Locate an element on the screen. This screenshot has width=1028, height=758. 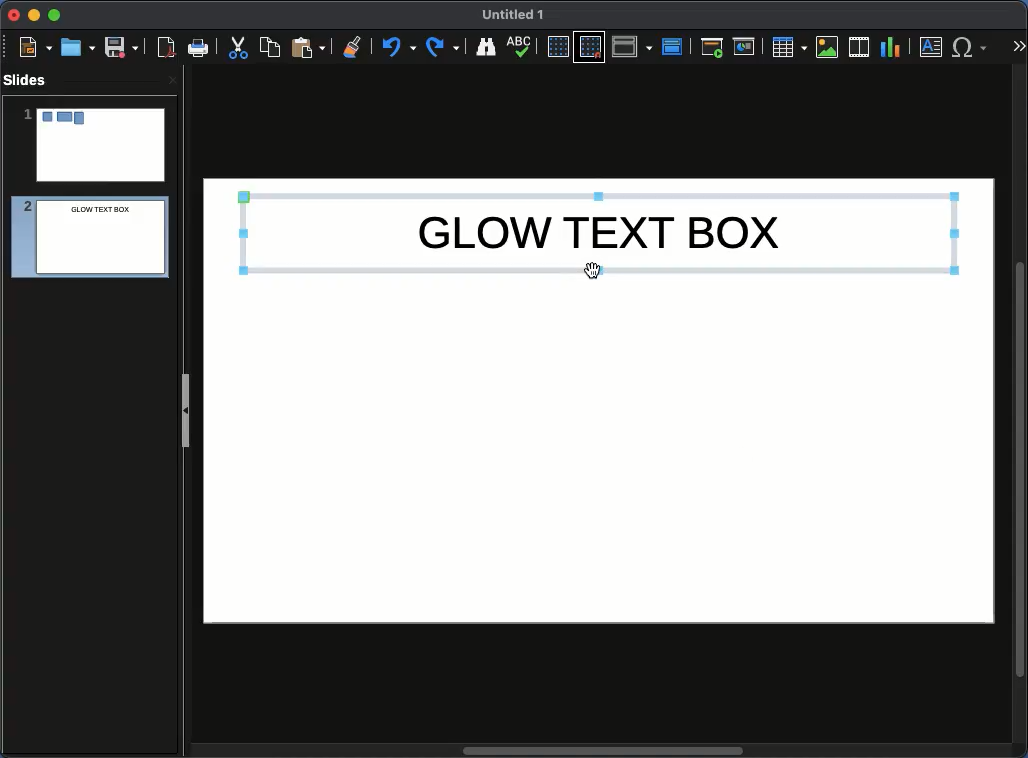
Display views is located at coordinates (635, 45).